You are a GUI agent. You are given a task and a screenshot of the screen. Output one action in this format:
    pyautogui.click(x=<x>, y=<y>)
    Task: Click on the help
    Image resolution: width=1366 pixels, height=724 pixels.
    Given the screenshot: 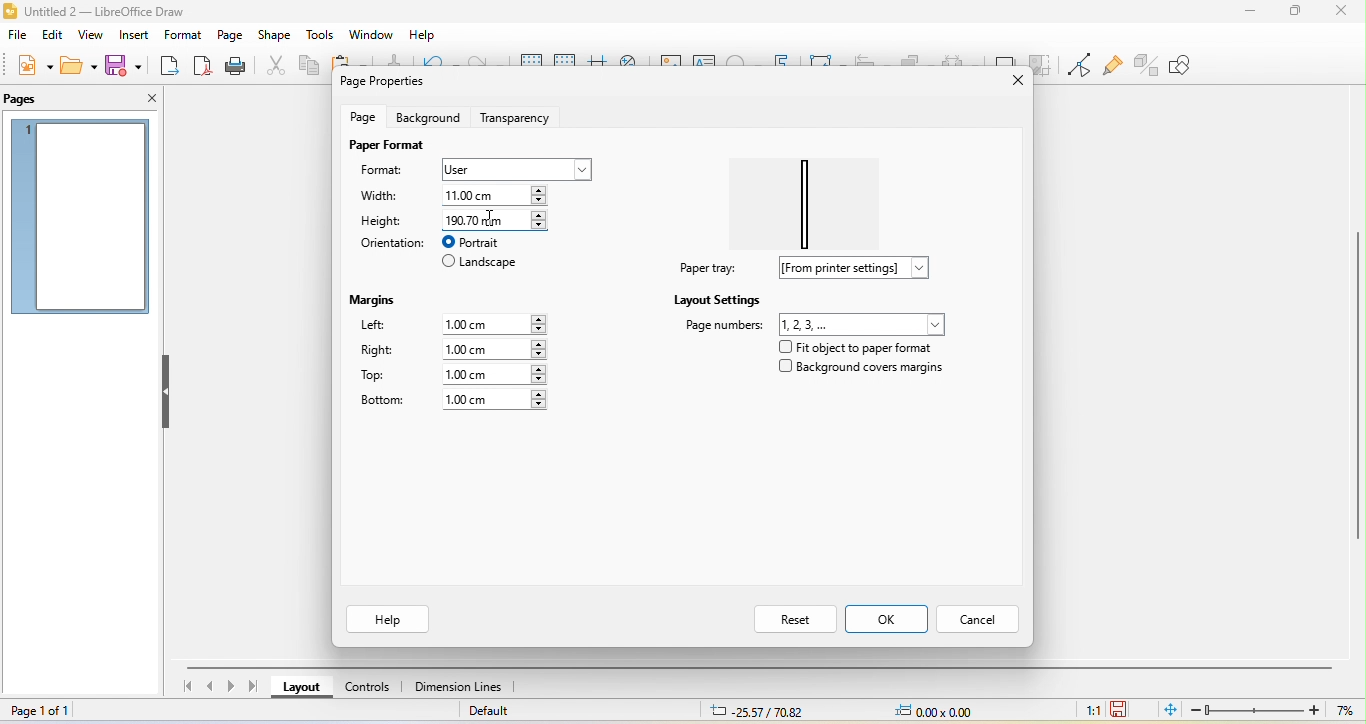 What is the action you would take?
    pyautogui.click(x=420, y=36)
    